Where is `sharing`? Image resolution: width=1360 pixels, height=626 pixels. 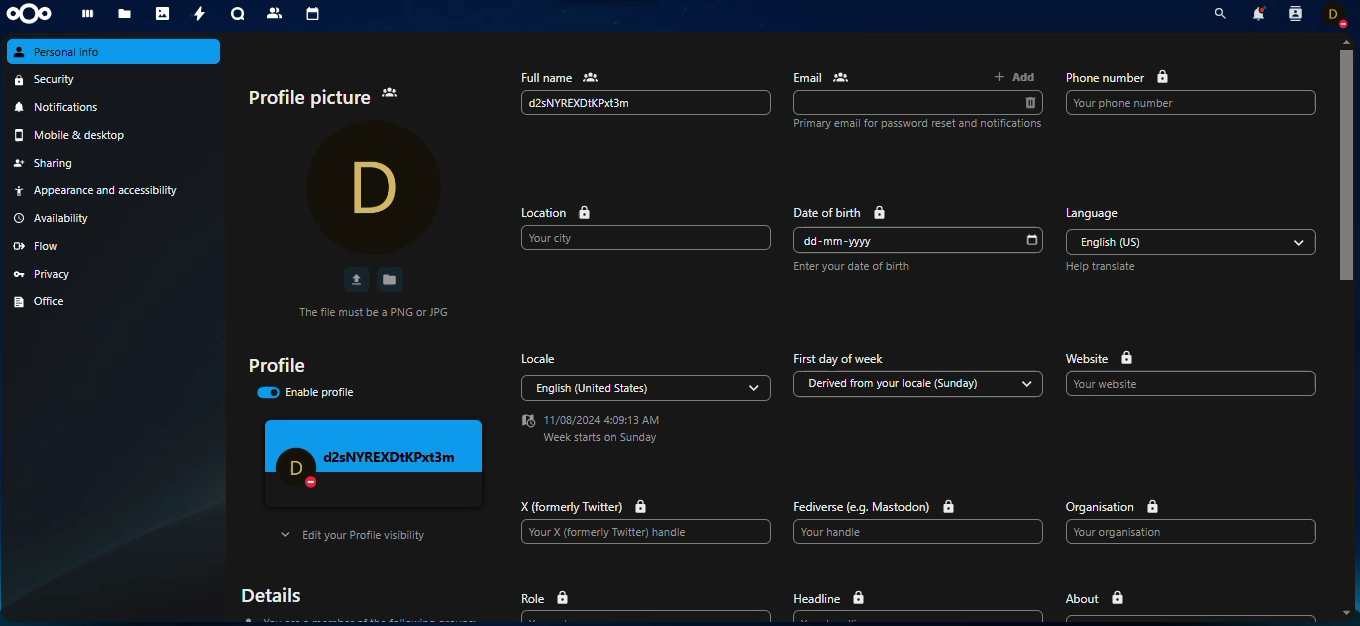
sharing is located at coordinates (114, 163).